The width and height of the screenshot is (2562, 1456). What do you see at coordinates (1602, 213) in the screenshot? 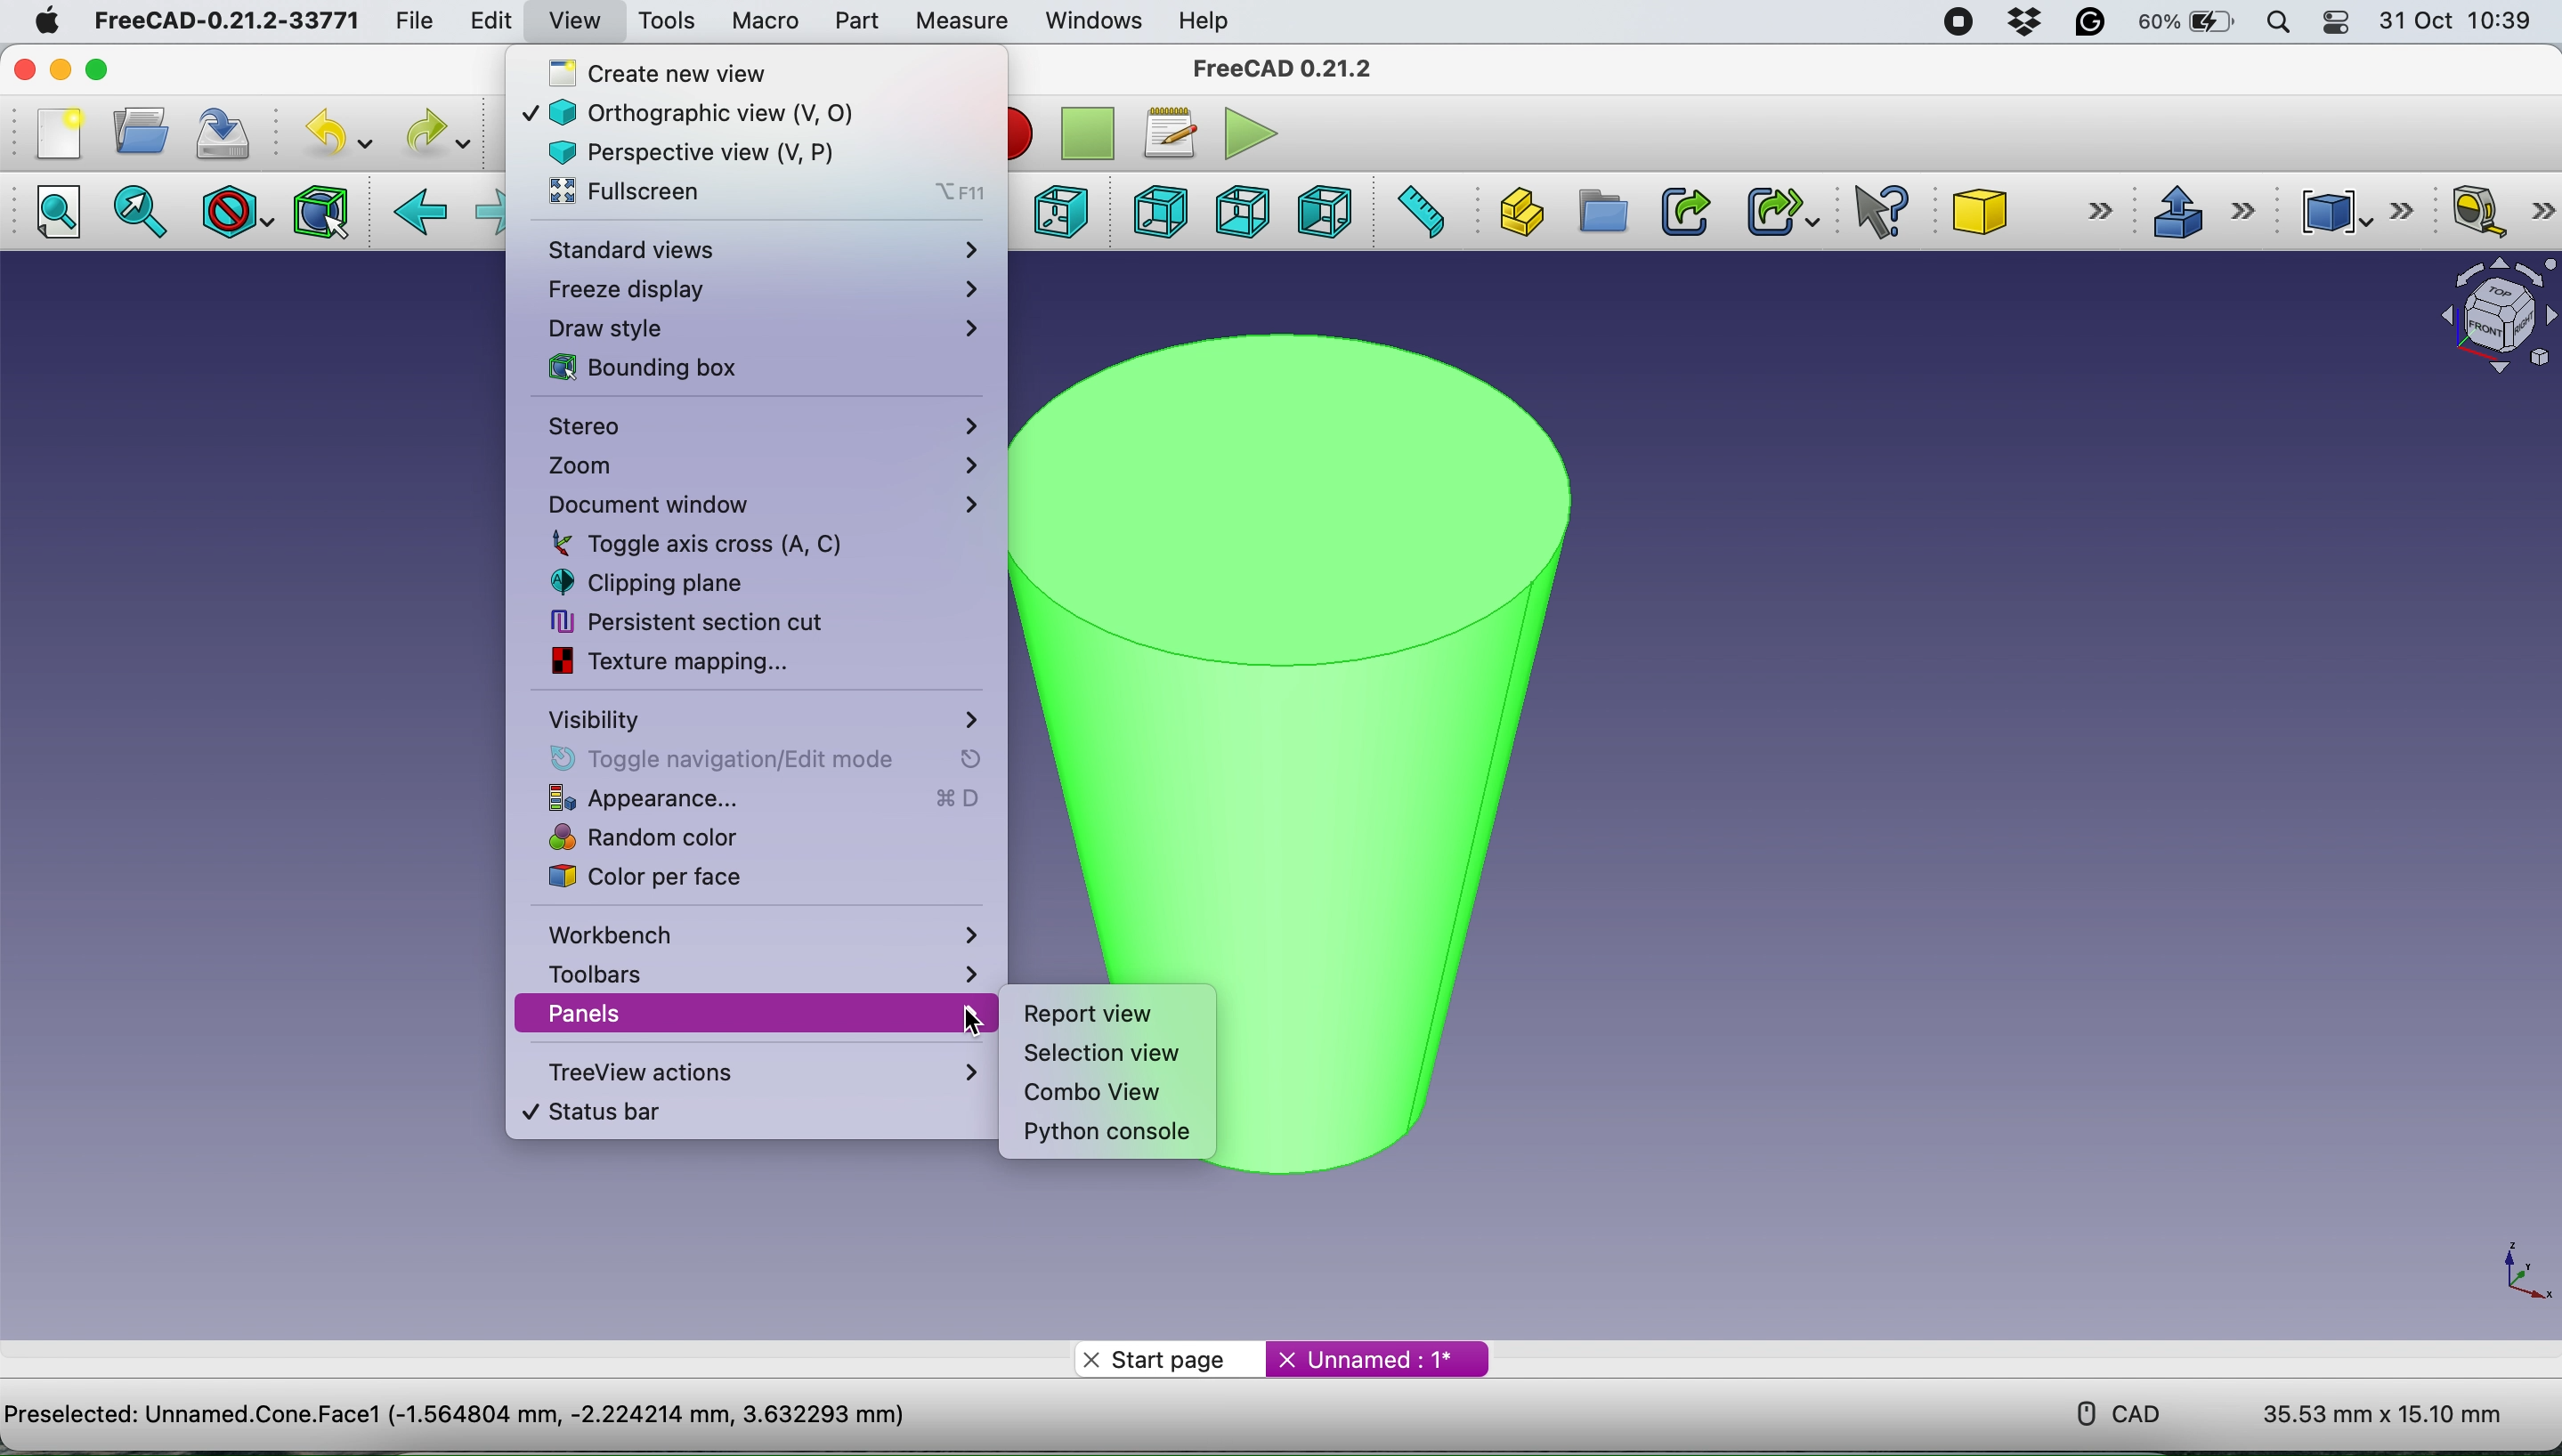
I see `create group` at bounding box center [1602, 213].